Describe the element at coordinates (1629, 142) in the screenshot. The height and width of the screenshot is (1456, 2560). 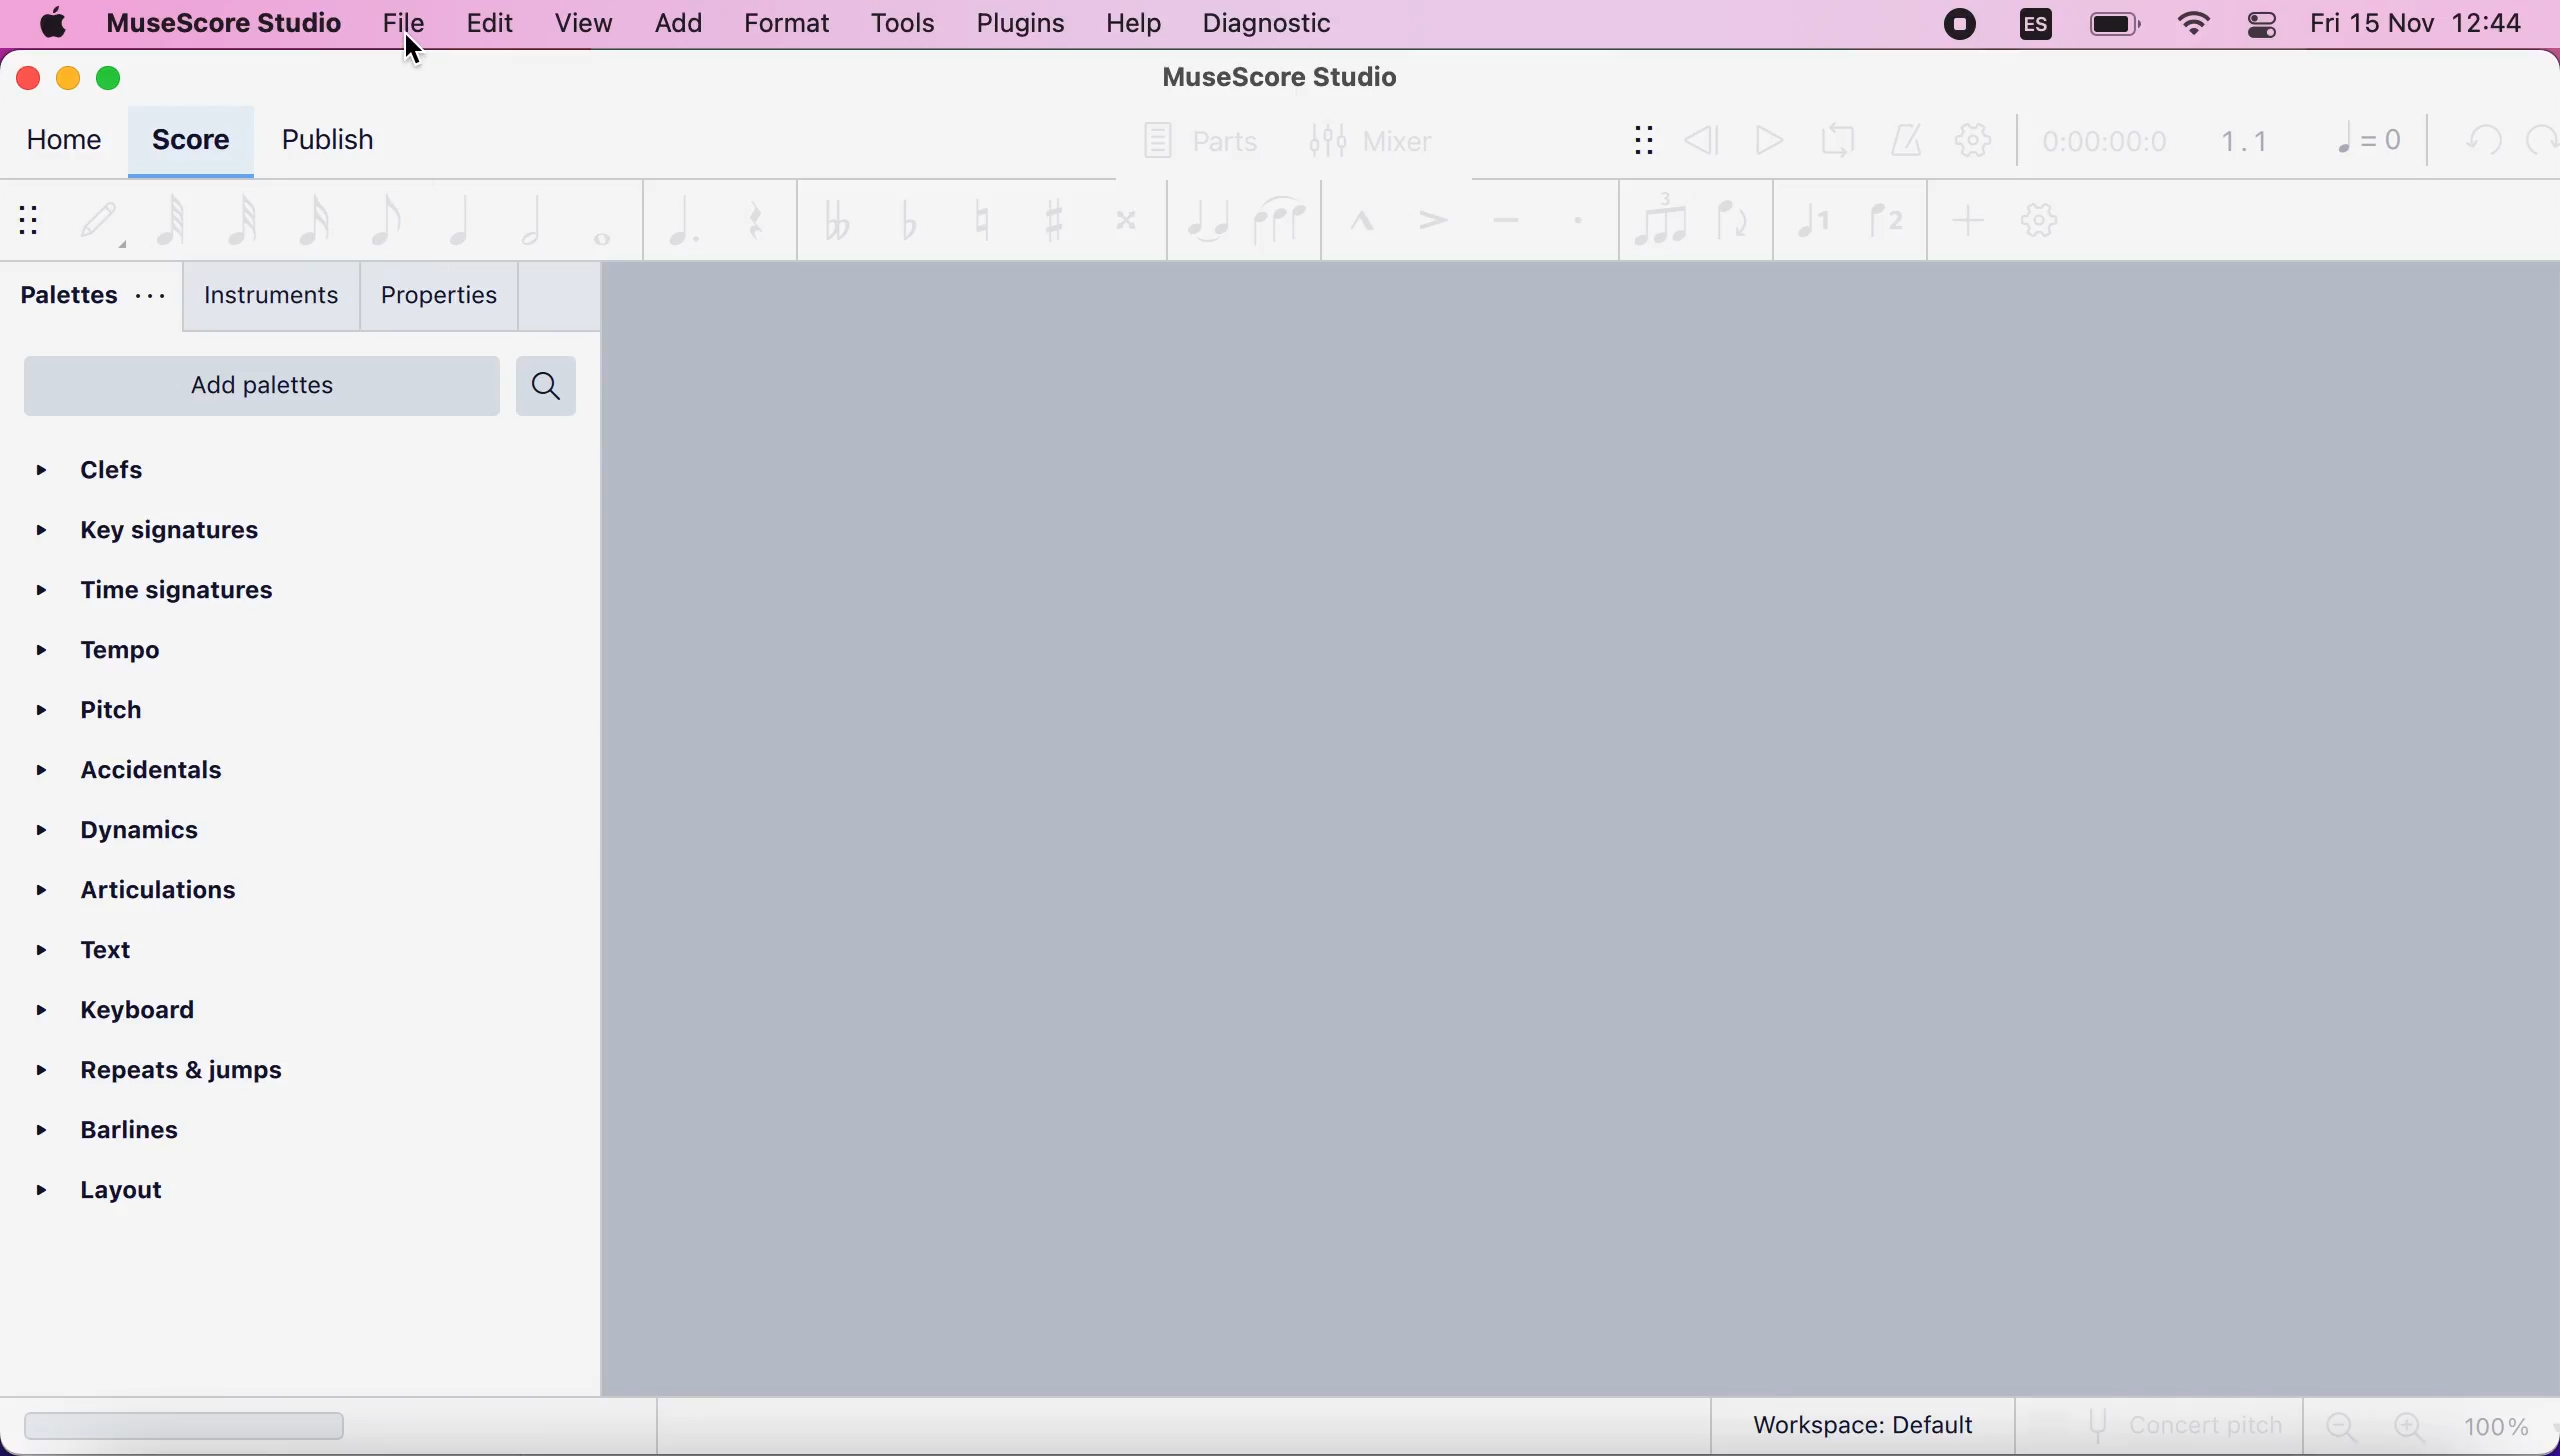
I see `show/hide` at that location.